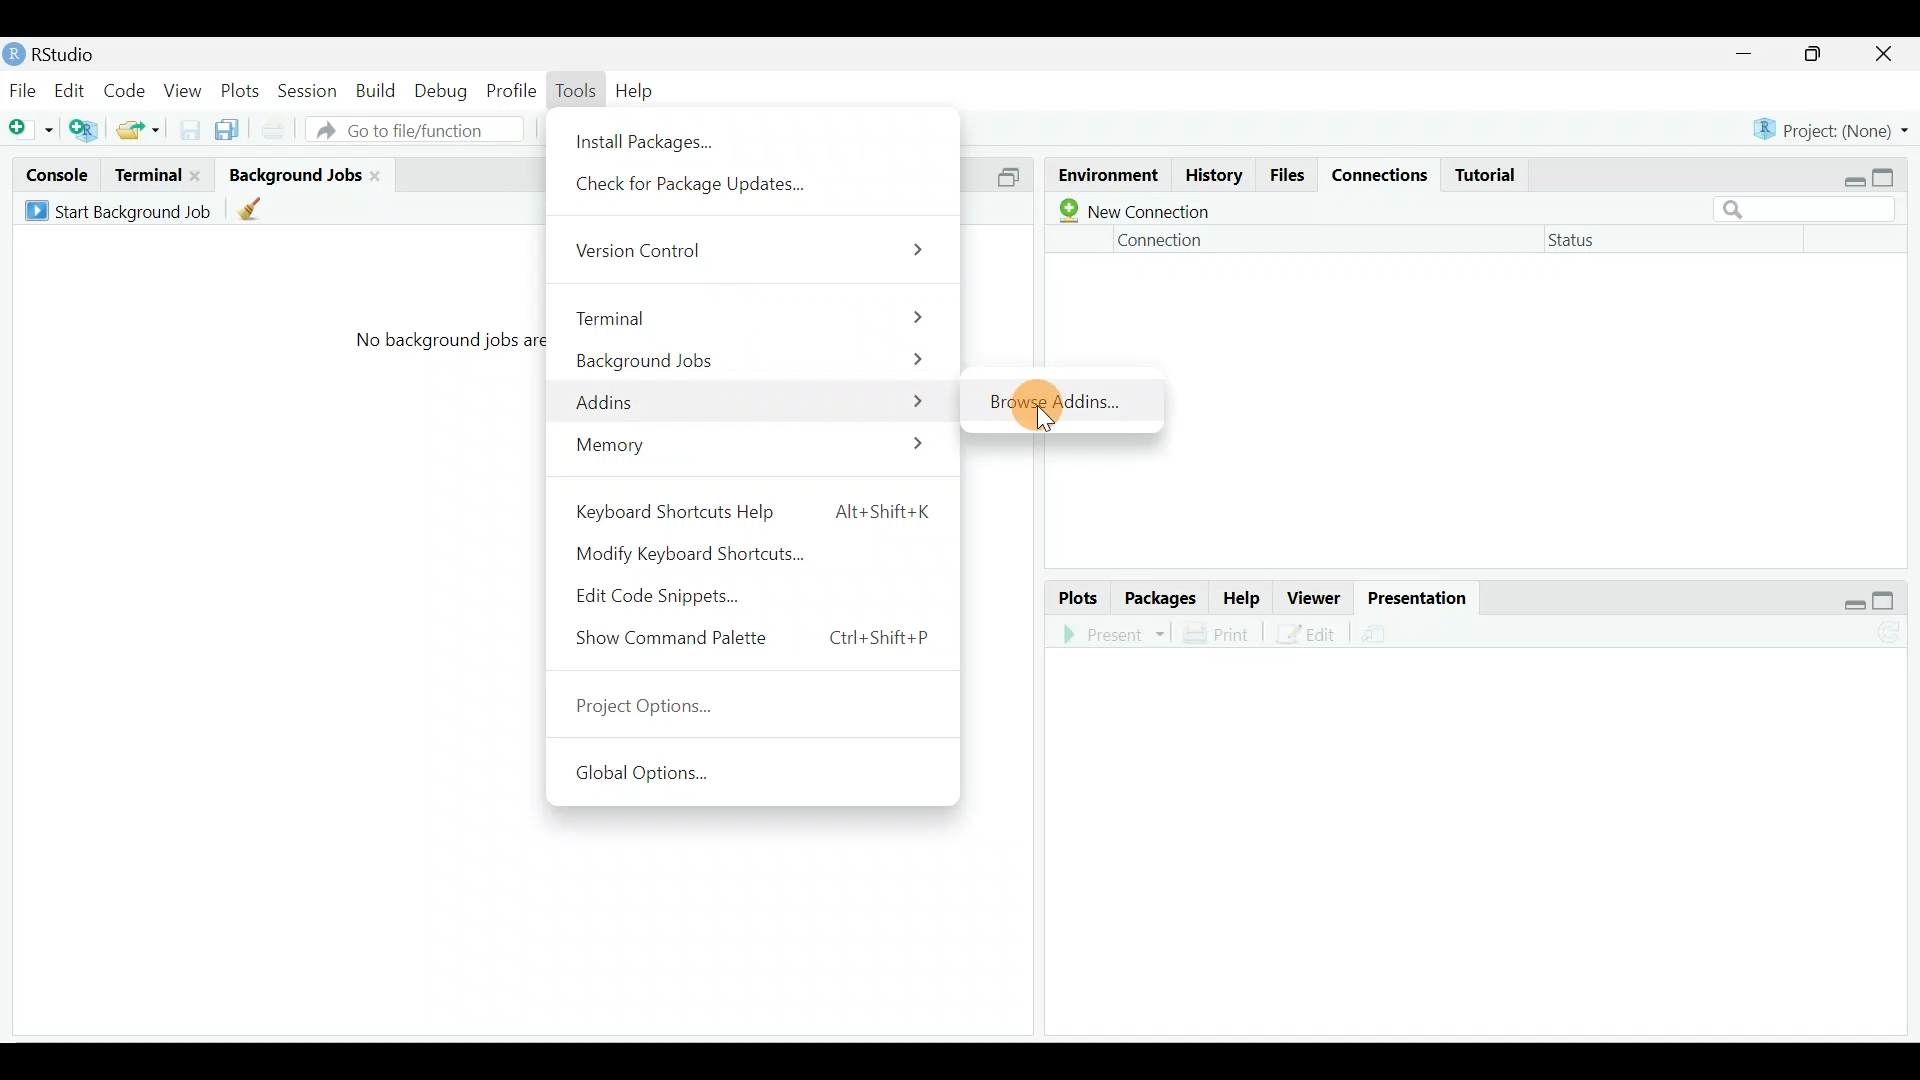  Describe the element at coordinates (254, 209) in the screenshot. I see `Clean up all completed background jobs` at that location.